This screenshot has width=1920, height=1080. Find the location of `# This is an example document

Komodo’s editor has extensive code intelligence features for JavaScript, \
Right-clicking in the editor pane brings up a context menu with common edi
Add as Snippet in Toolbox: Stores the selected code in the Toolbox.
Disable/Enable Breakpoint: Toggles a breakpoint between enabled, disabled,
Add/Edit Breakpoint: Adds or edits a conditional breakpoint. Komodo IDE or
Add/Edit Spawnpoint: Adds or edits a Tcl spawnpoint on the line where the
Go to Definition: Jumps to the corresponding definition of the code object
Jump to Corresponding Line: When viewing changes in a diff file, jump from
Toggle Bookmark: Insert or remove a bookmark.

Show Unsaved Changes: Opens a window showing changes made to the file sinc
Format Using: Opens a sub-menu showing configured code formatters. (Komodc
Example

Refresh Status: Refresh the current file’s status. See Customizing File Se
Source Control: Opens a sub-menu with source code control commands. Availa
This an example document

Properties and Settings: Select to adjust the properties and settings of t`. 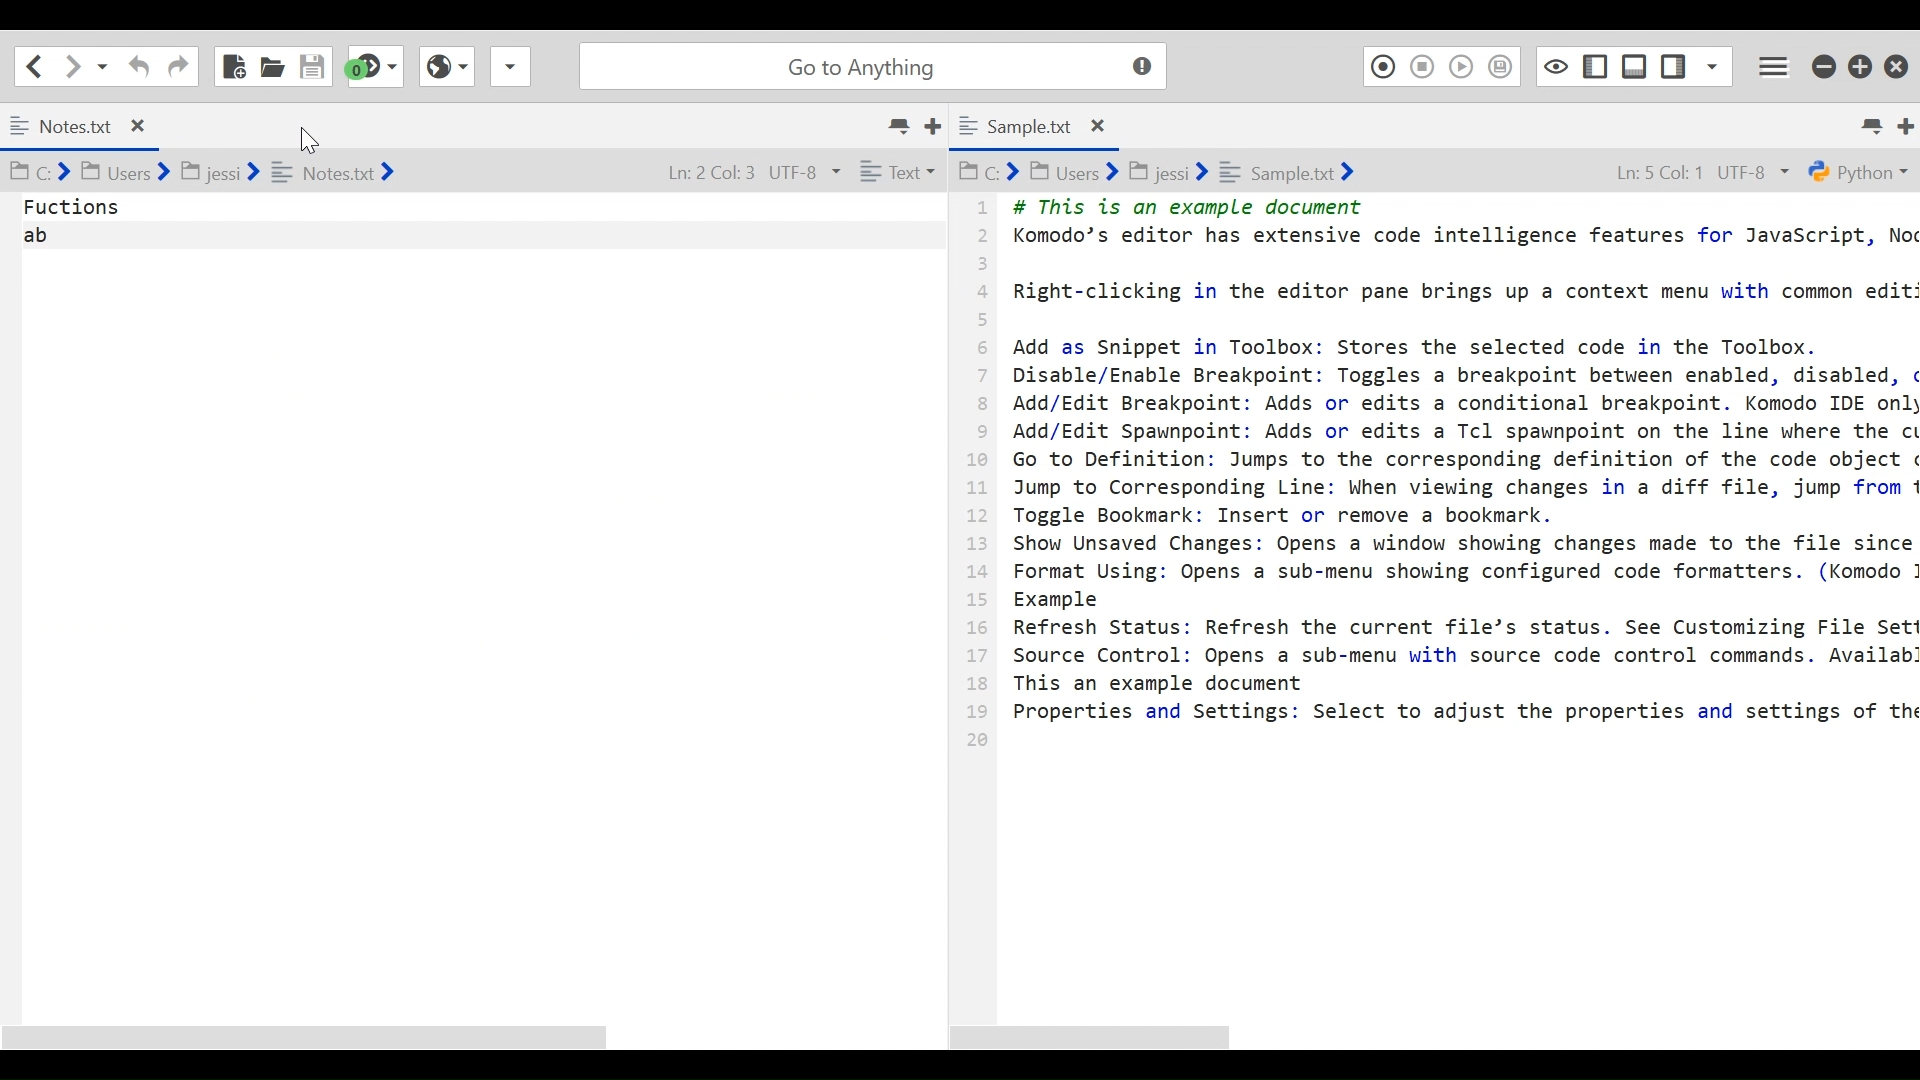

# This is an example document

Komodo’s editor has extensive code intelligence features for JavaScript, \
Right-clicking in the editor pane brings up a context menu with common edi
Add as Snippet in Toolbox: Stores the selected code in the Toolbox.
Disable/Enable Breakpoint: Toggles a breakpoint between enabled, disabled,
Add/Edit Breakpoint: Adds or edits a conditional breakpoint. Komodo IDE or
Add/Edit Spawnpoint: Adds or edits a Tcl spawnpoint on the line where the
Go to Definition: Jumps to the corresponding definition of the code object
Jump to Corresponding Line: When viewing changes in a diff file, jump from
Toggle Bookmark: Insert or remove a bookmark.

Show Unsaved Changes: Opens a window showing changes made to the file sinc
Format Using: Opens a sub-menu showing configured code formatters. (Komodc
Example

Refresh Status: Refresh the current file’s status. See Customizing File Se
Source Control: Opens a sub-menu with source code control commands. Availa
This an example document

Properties and Settings: Select to adjust the properties and settings of t is located at coordinates (1459, 471).